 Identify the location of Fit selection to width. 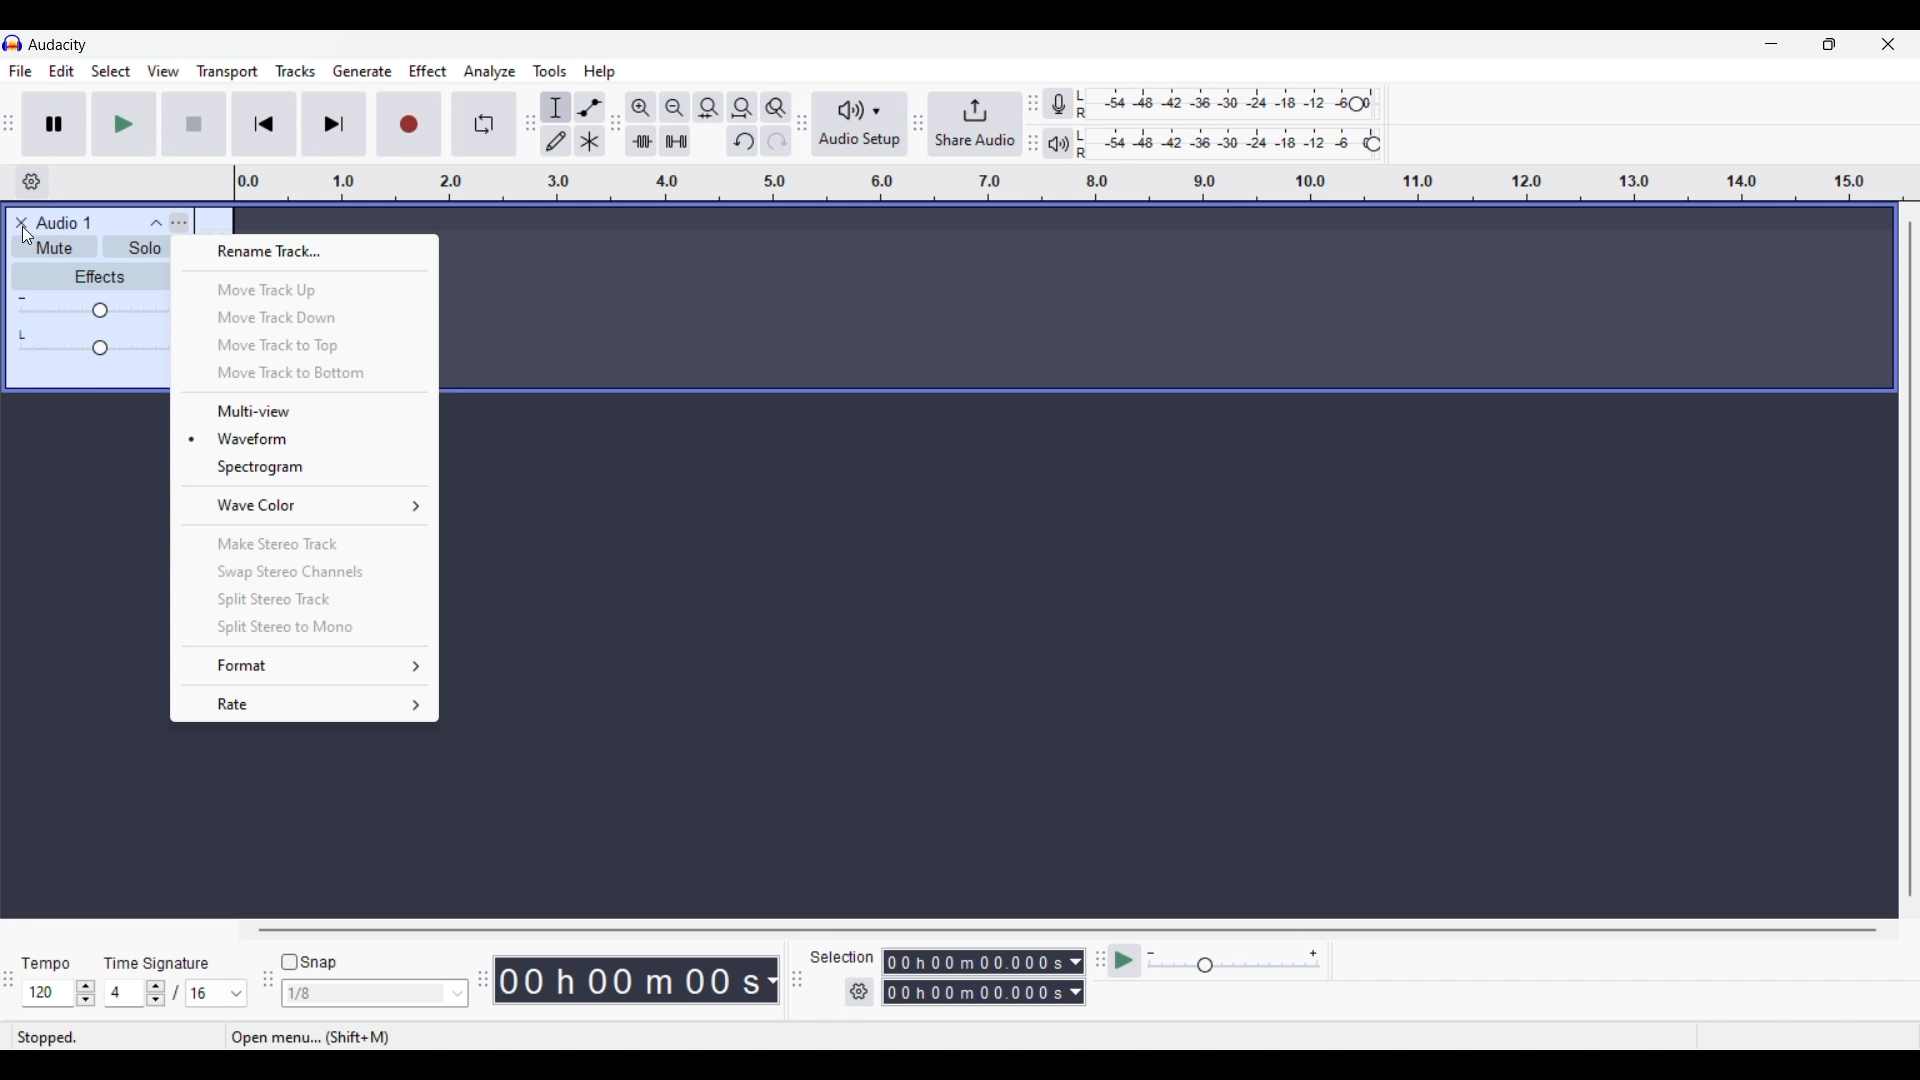
(708, 108).